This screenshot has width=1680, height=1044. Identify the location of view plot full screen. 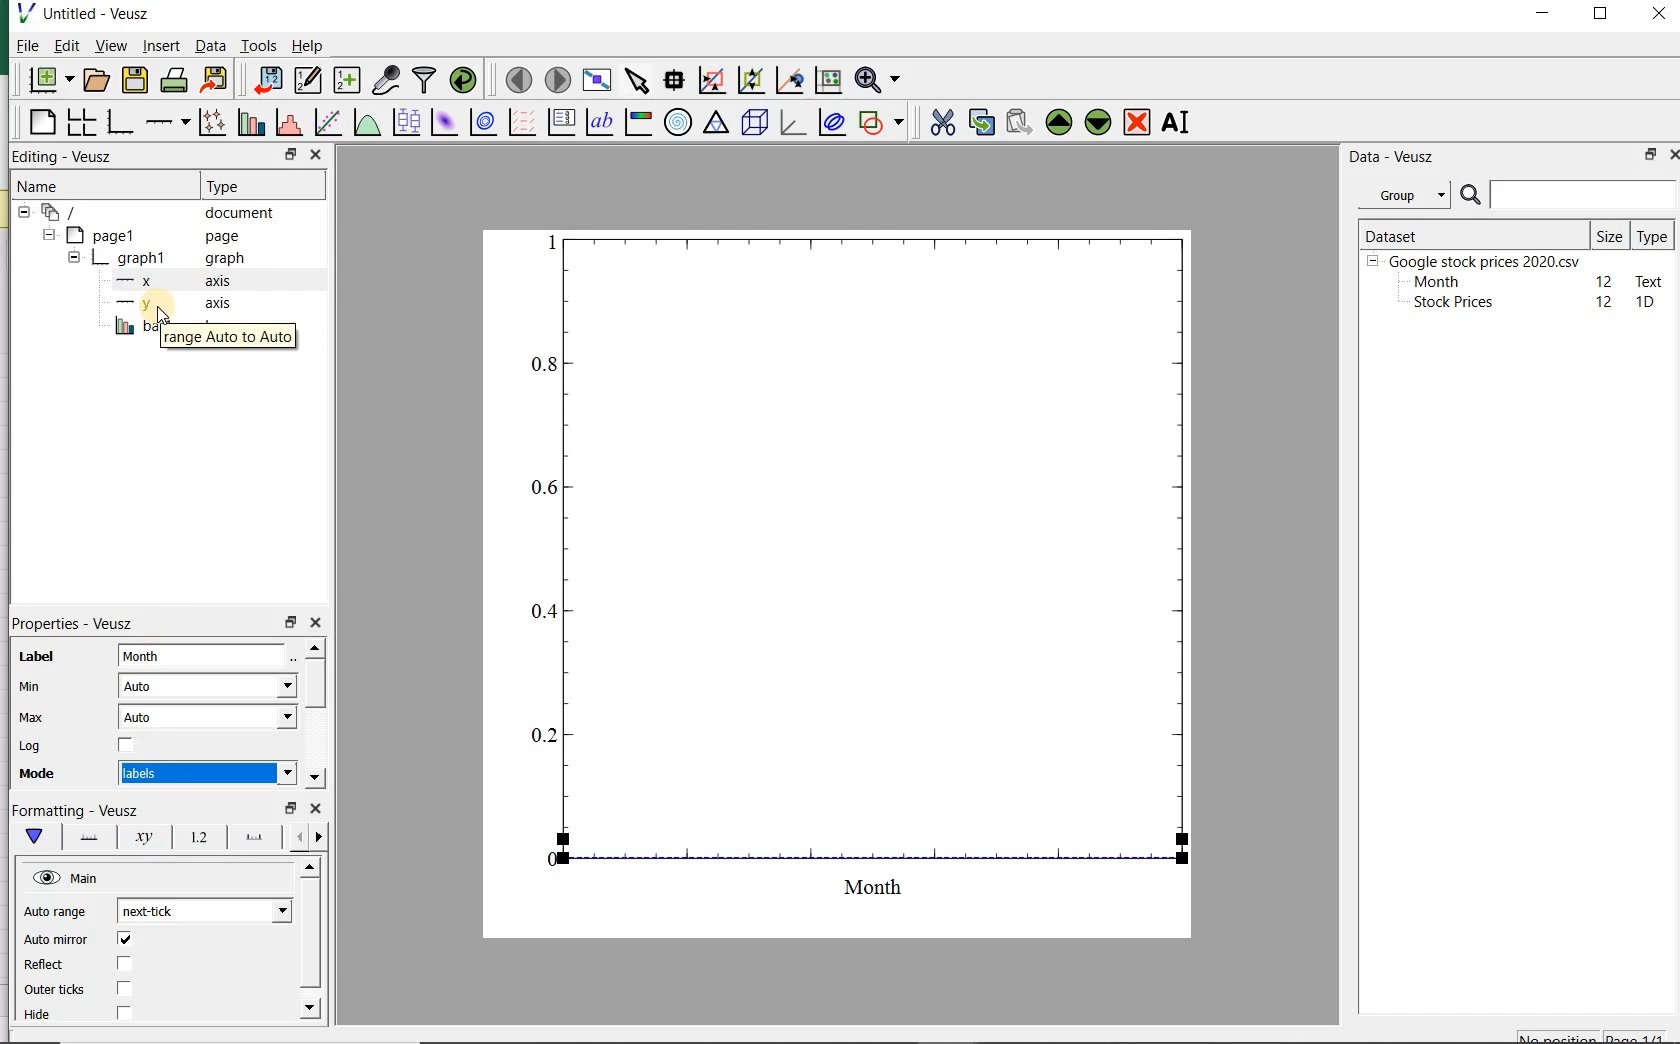
(596, 81).